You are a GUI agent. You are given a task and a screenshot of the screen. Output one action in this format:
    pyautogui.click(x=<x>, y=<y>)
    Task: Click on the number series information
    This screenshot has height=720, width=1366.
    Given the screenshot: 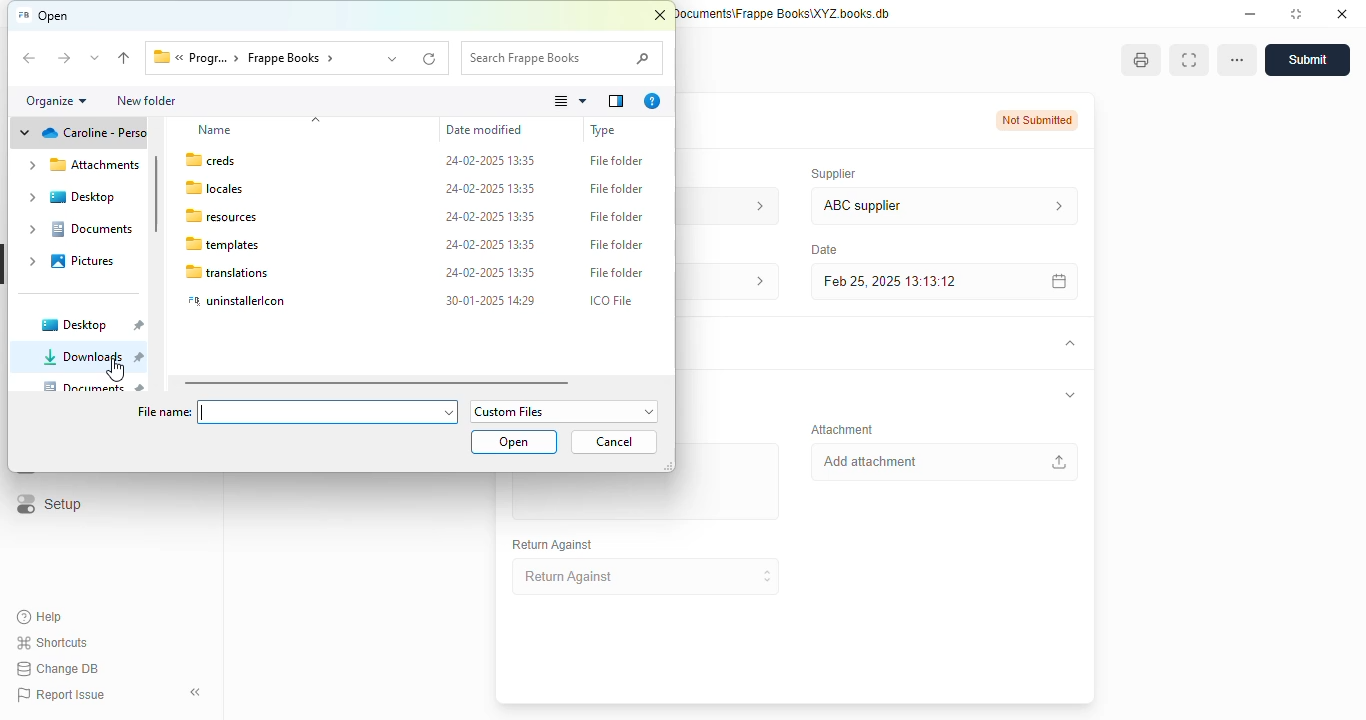 What is the action you would take?
    pyautogui.click(x=754, y=205)
    